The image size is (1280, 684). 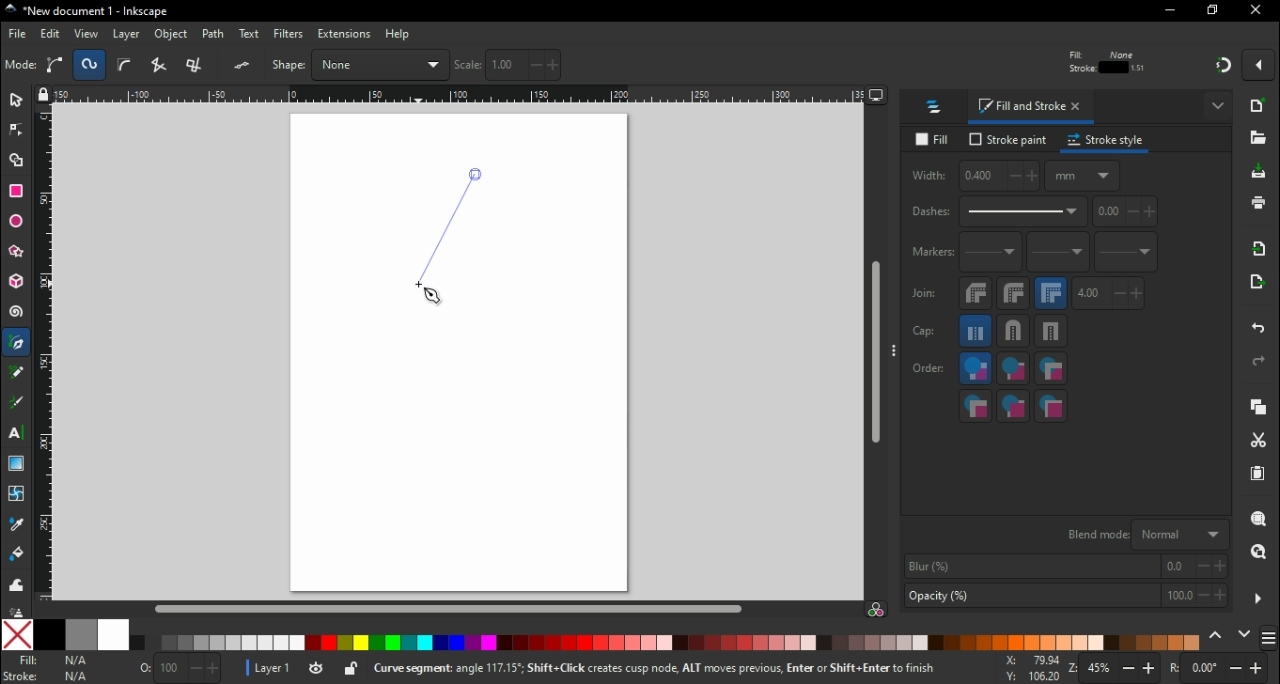 I want to click on minimize, so click(x=1169, y=11).